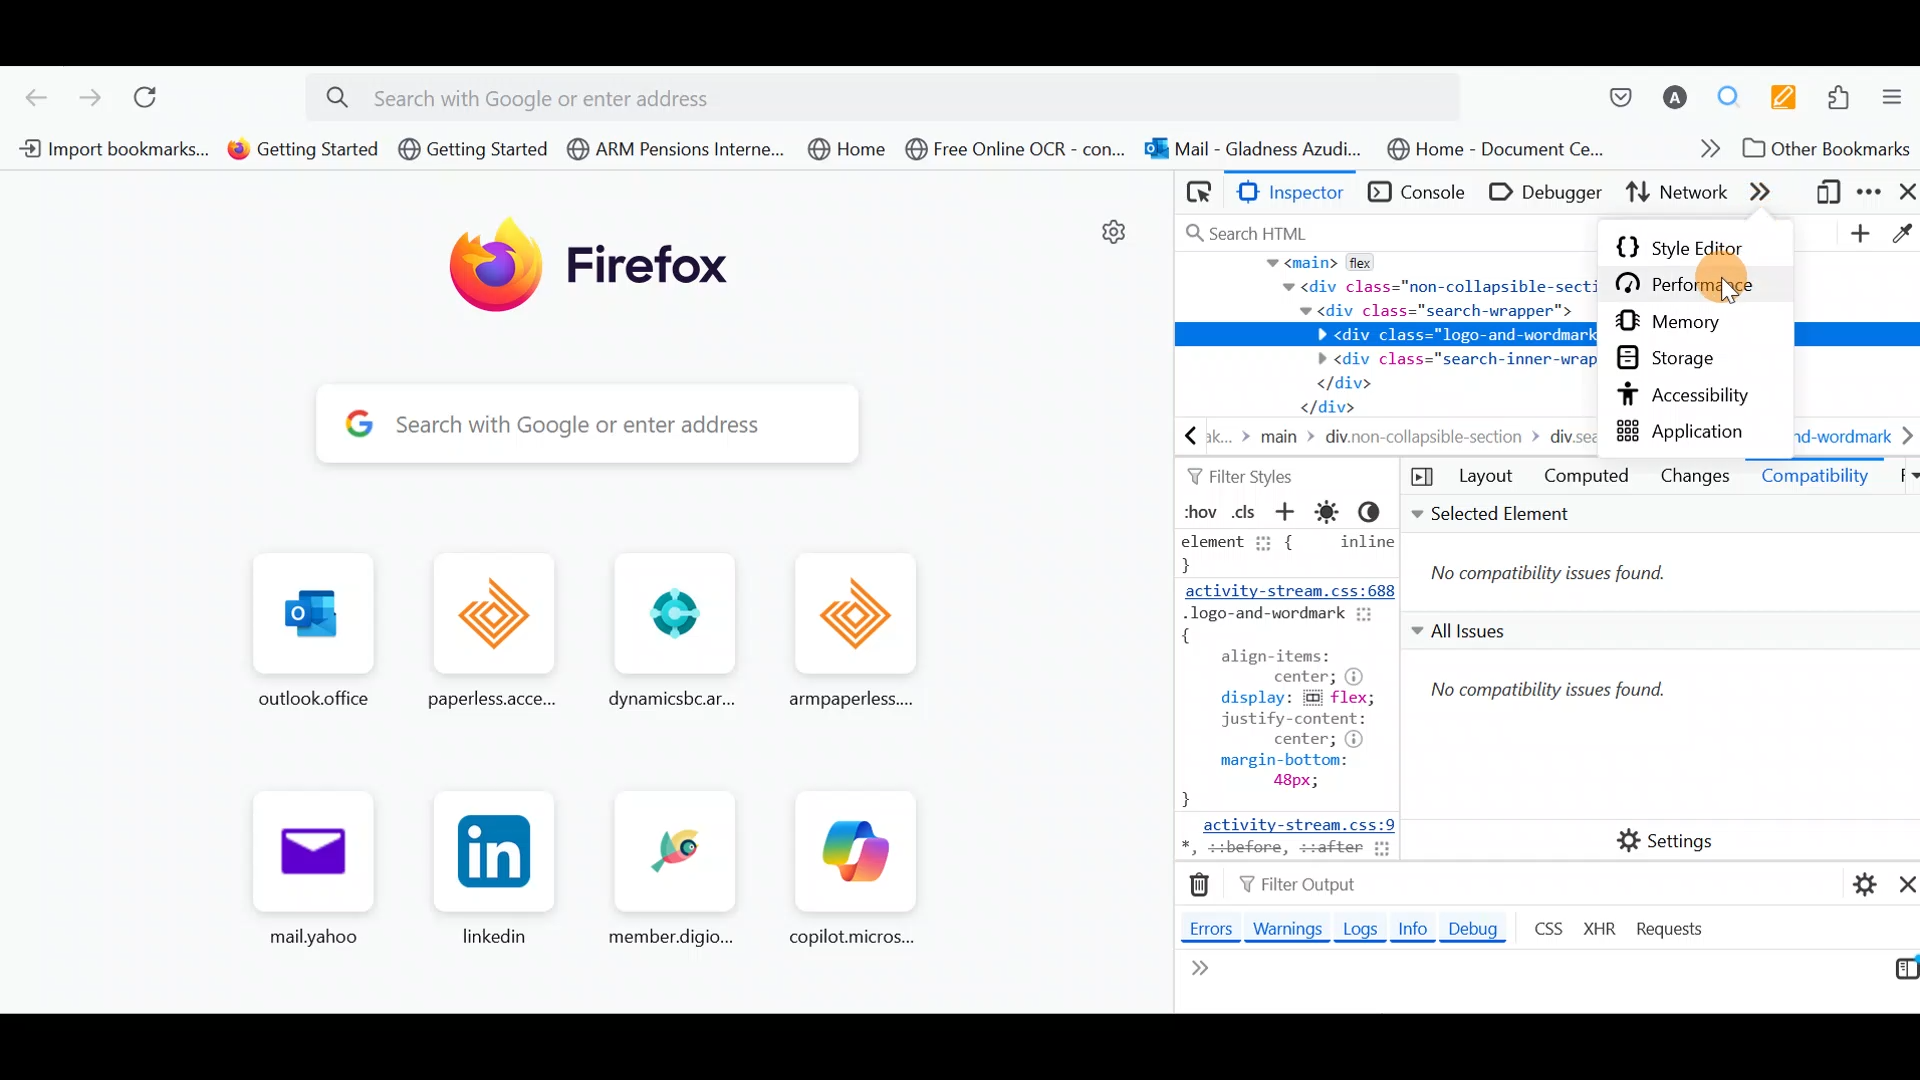 Image resolution: width=1920 pixels, height=1080 pixels. Describe the element at coordinates (1855, 881) in the screenshot. I see `Console settings` at that location.